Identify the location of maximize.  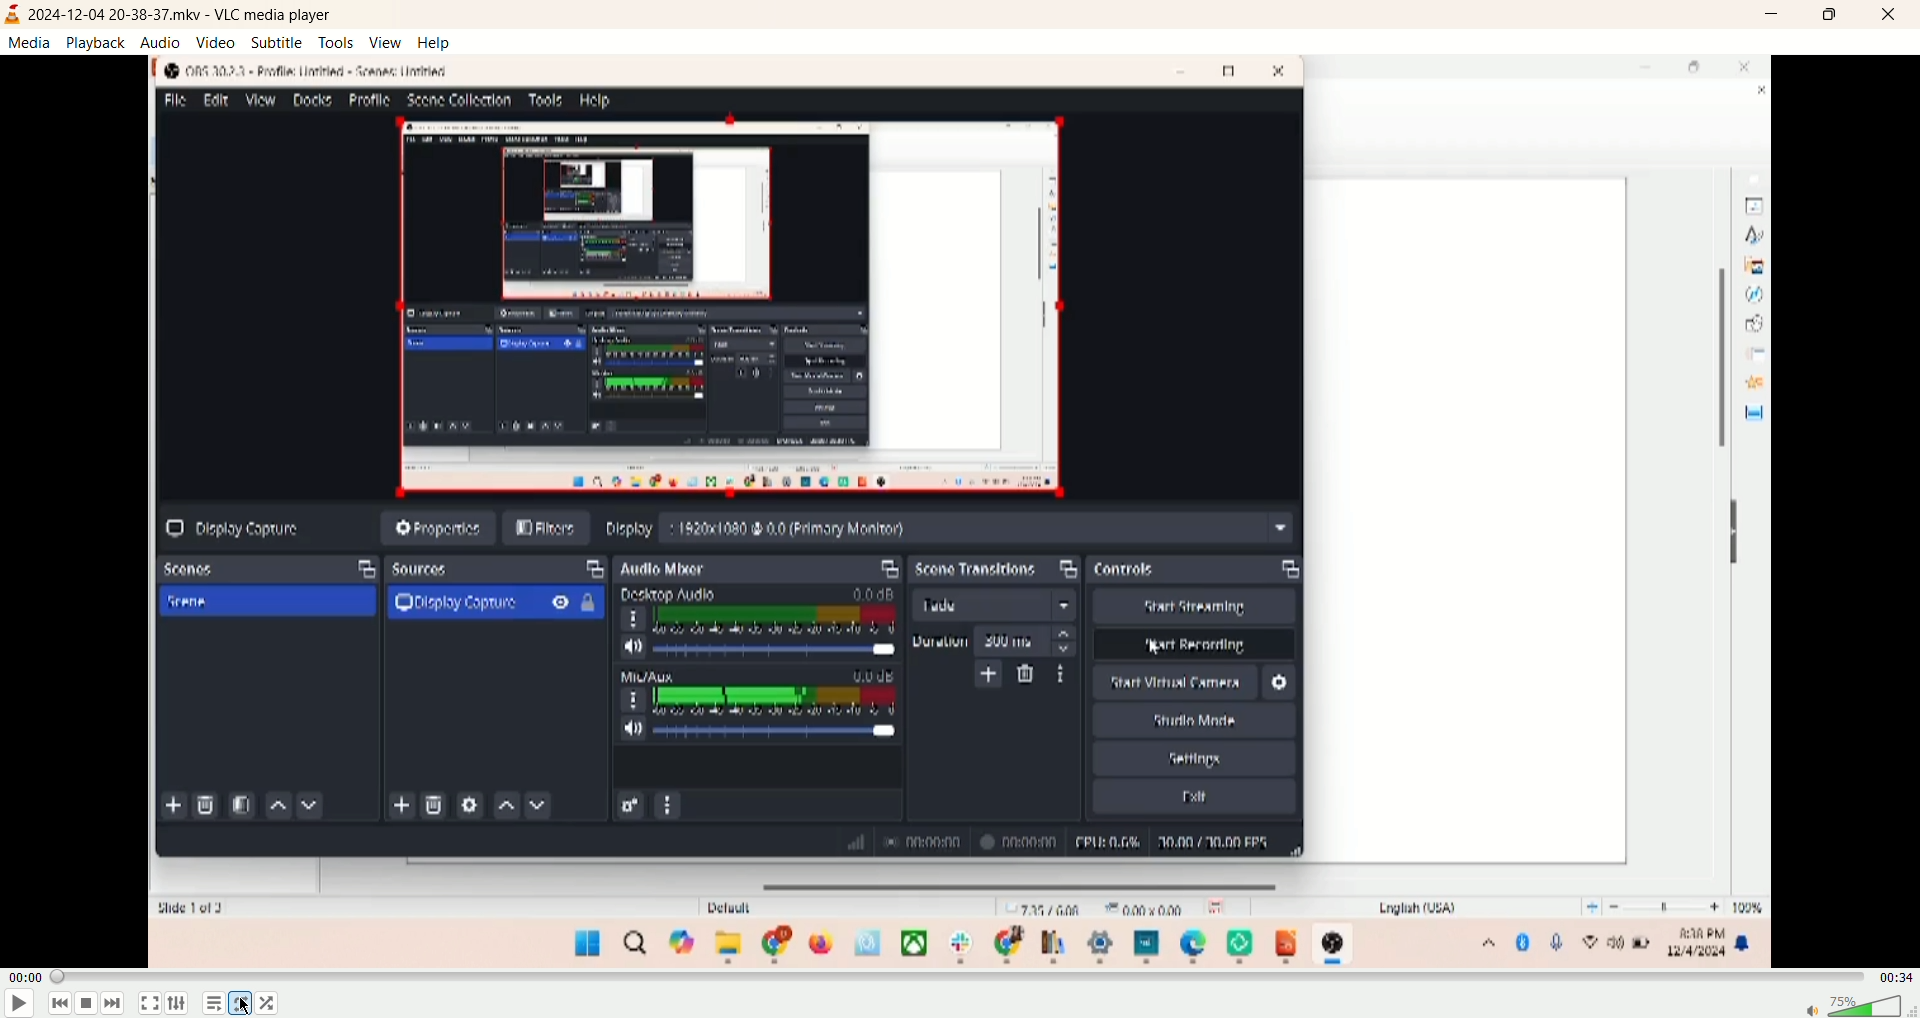
(1837, 15).